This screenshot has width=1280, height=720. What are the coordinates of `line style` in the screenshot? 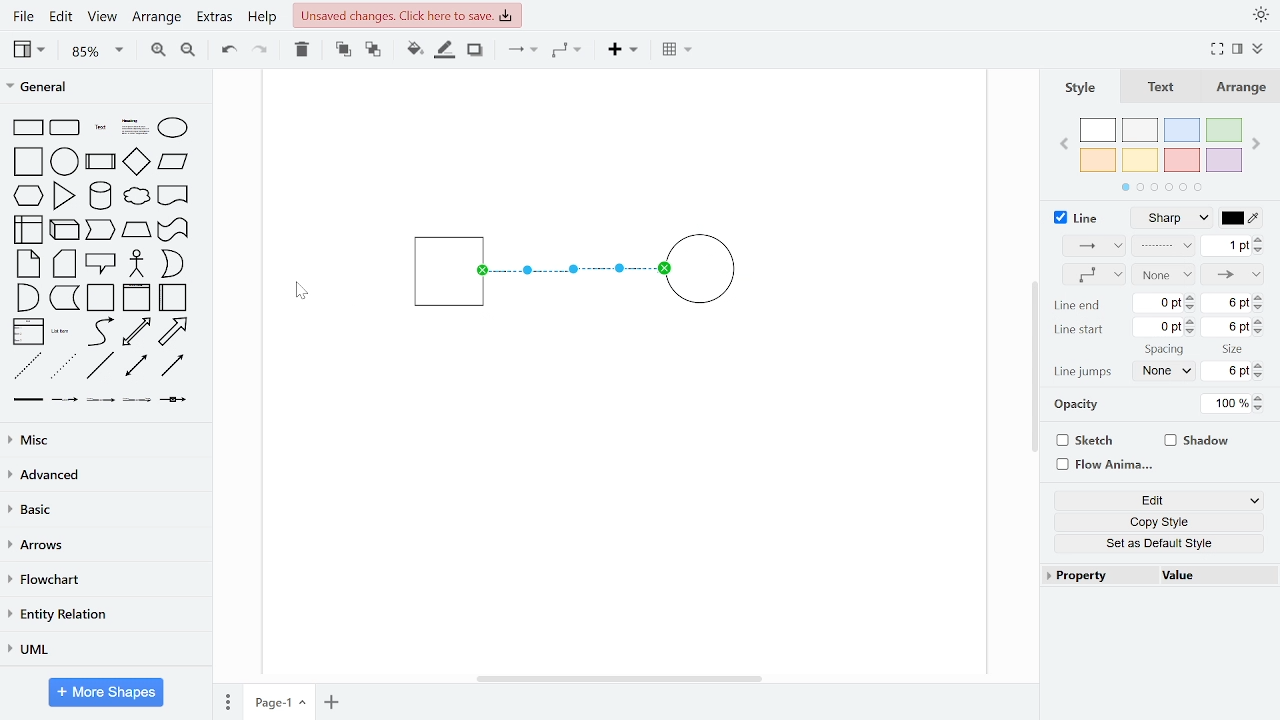 It's located at (1170, 219).